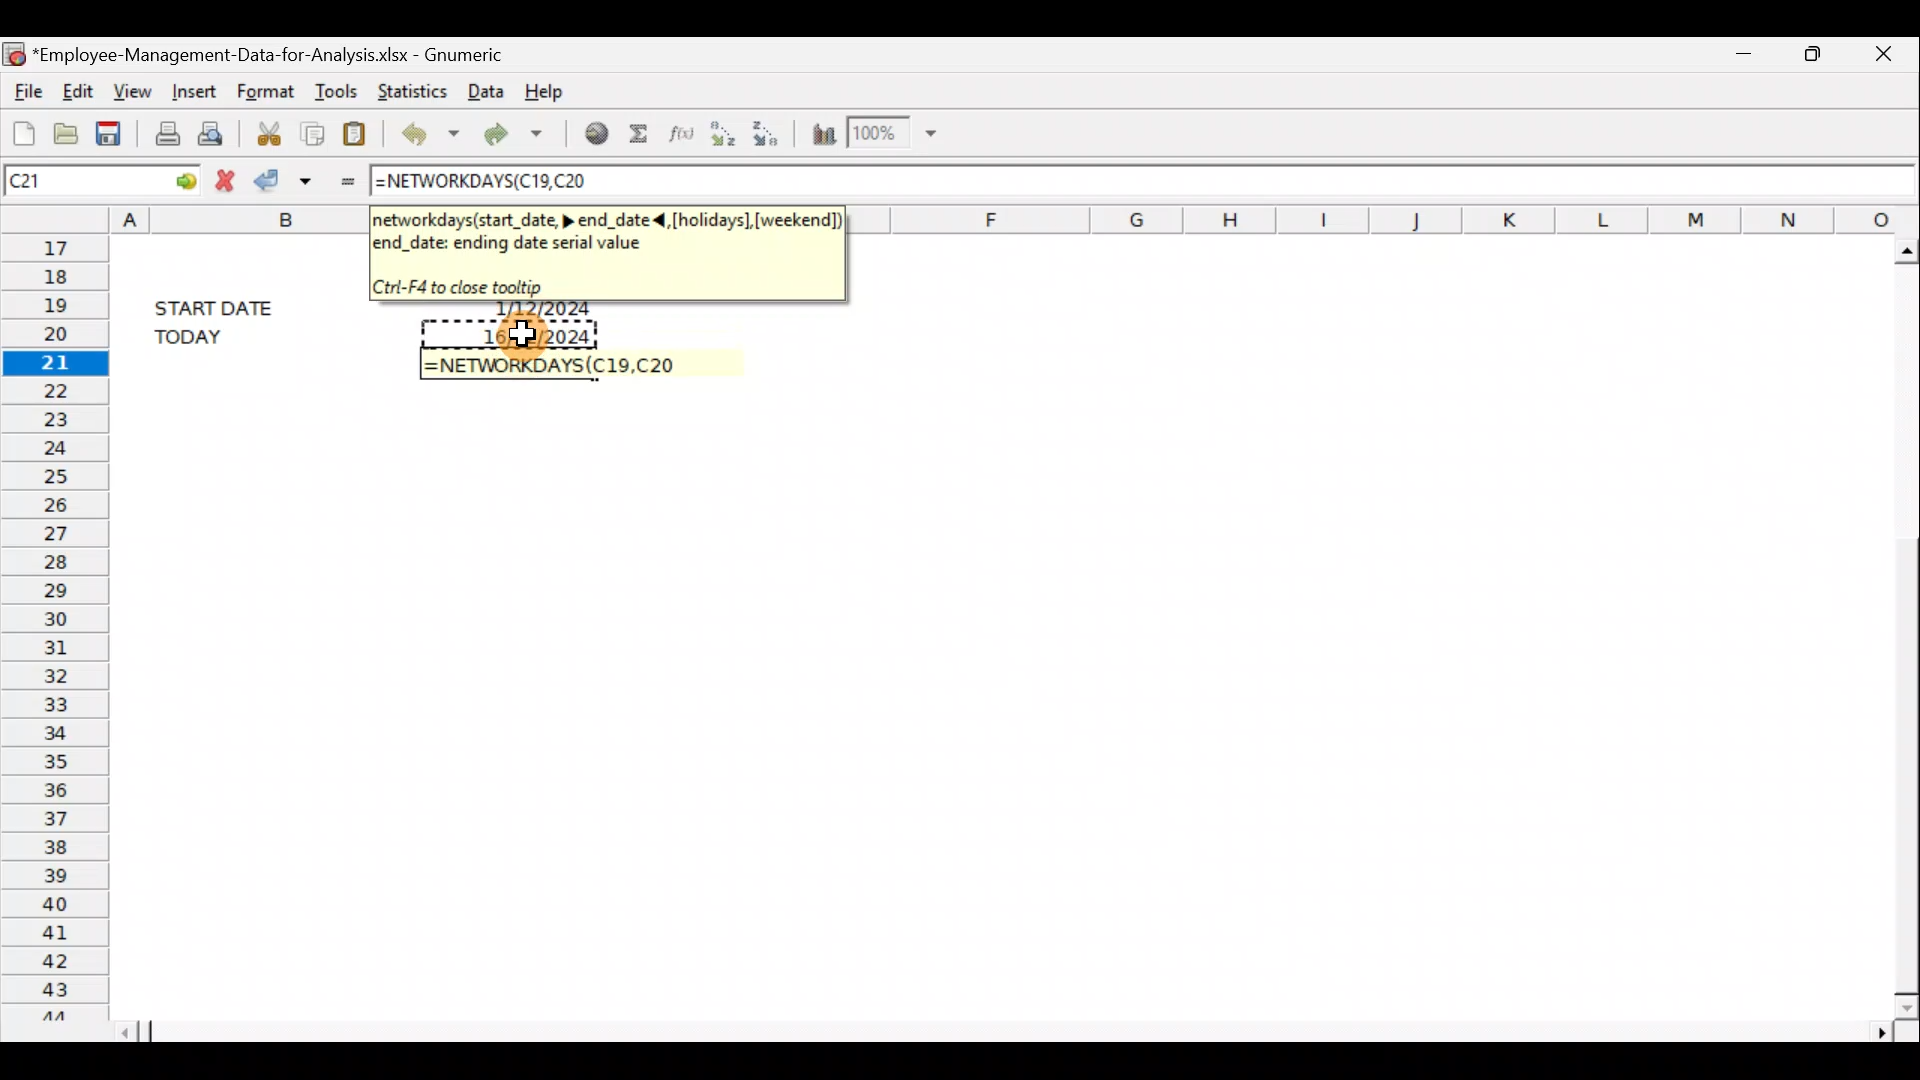 Image resolution: width=1920 pixels, height=1080 pixels. Describe the element at coordinates (64, 179) in the screenshot. I see `Cell name C21` at that location.